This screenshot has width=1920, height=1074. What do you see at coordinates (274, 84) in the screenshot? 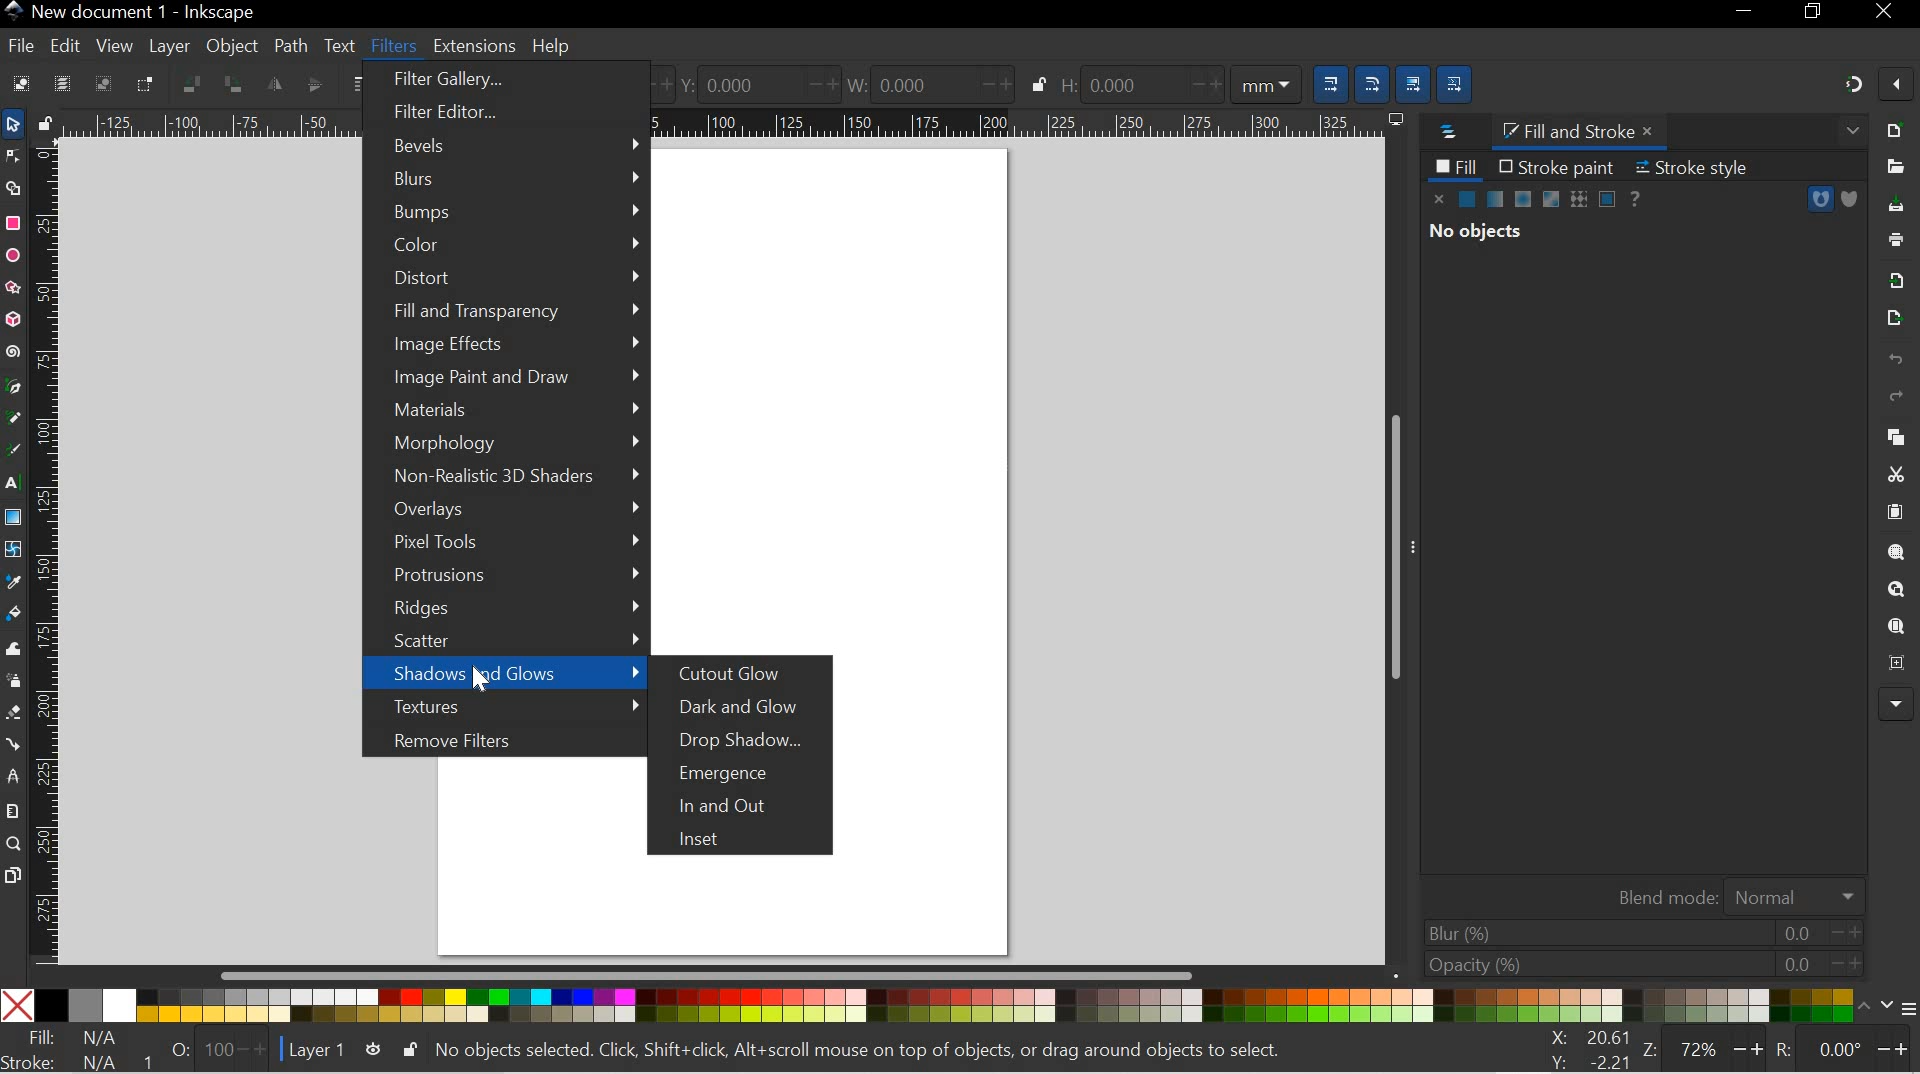
I see `OBJECT FLIP HORIZONTAL` at bounding box center [274, 84].